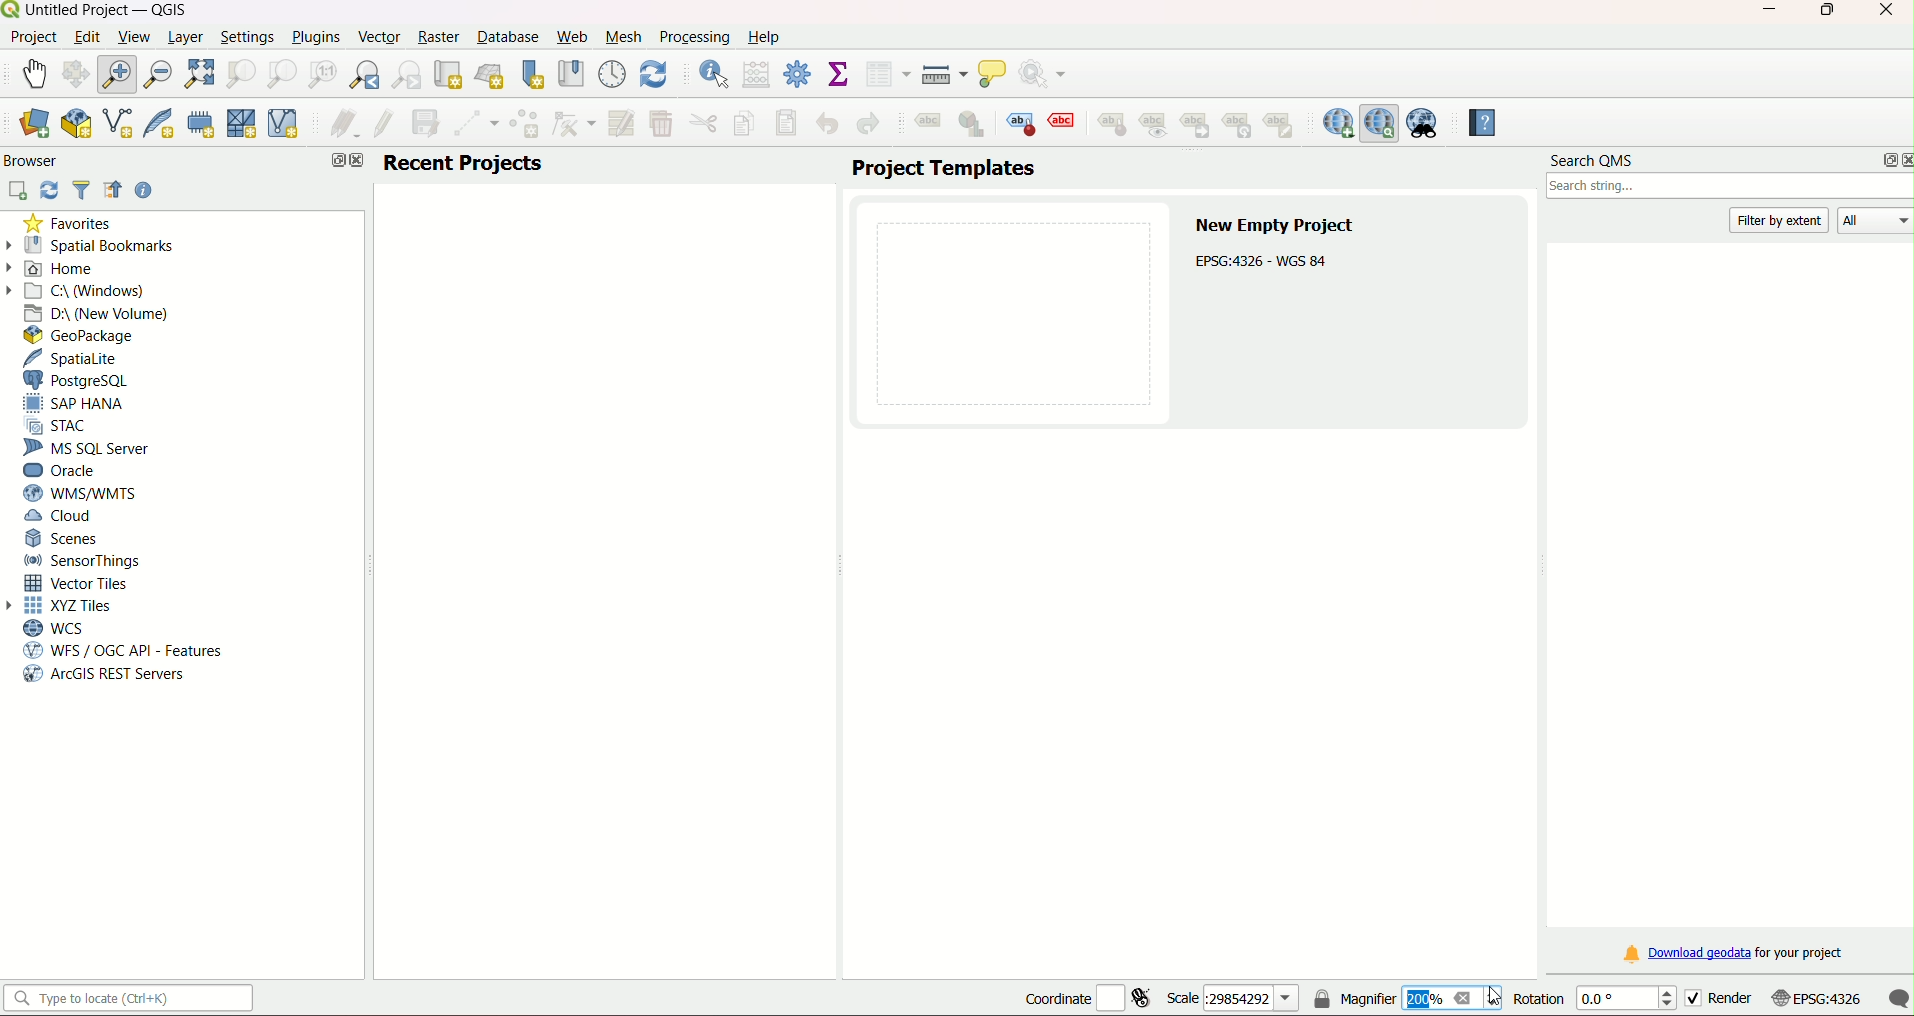  What do you see at coordinates (570, 73) in the screenshot?
I see `show spatial bookmark` at bounding box center [570, 73].